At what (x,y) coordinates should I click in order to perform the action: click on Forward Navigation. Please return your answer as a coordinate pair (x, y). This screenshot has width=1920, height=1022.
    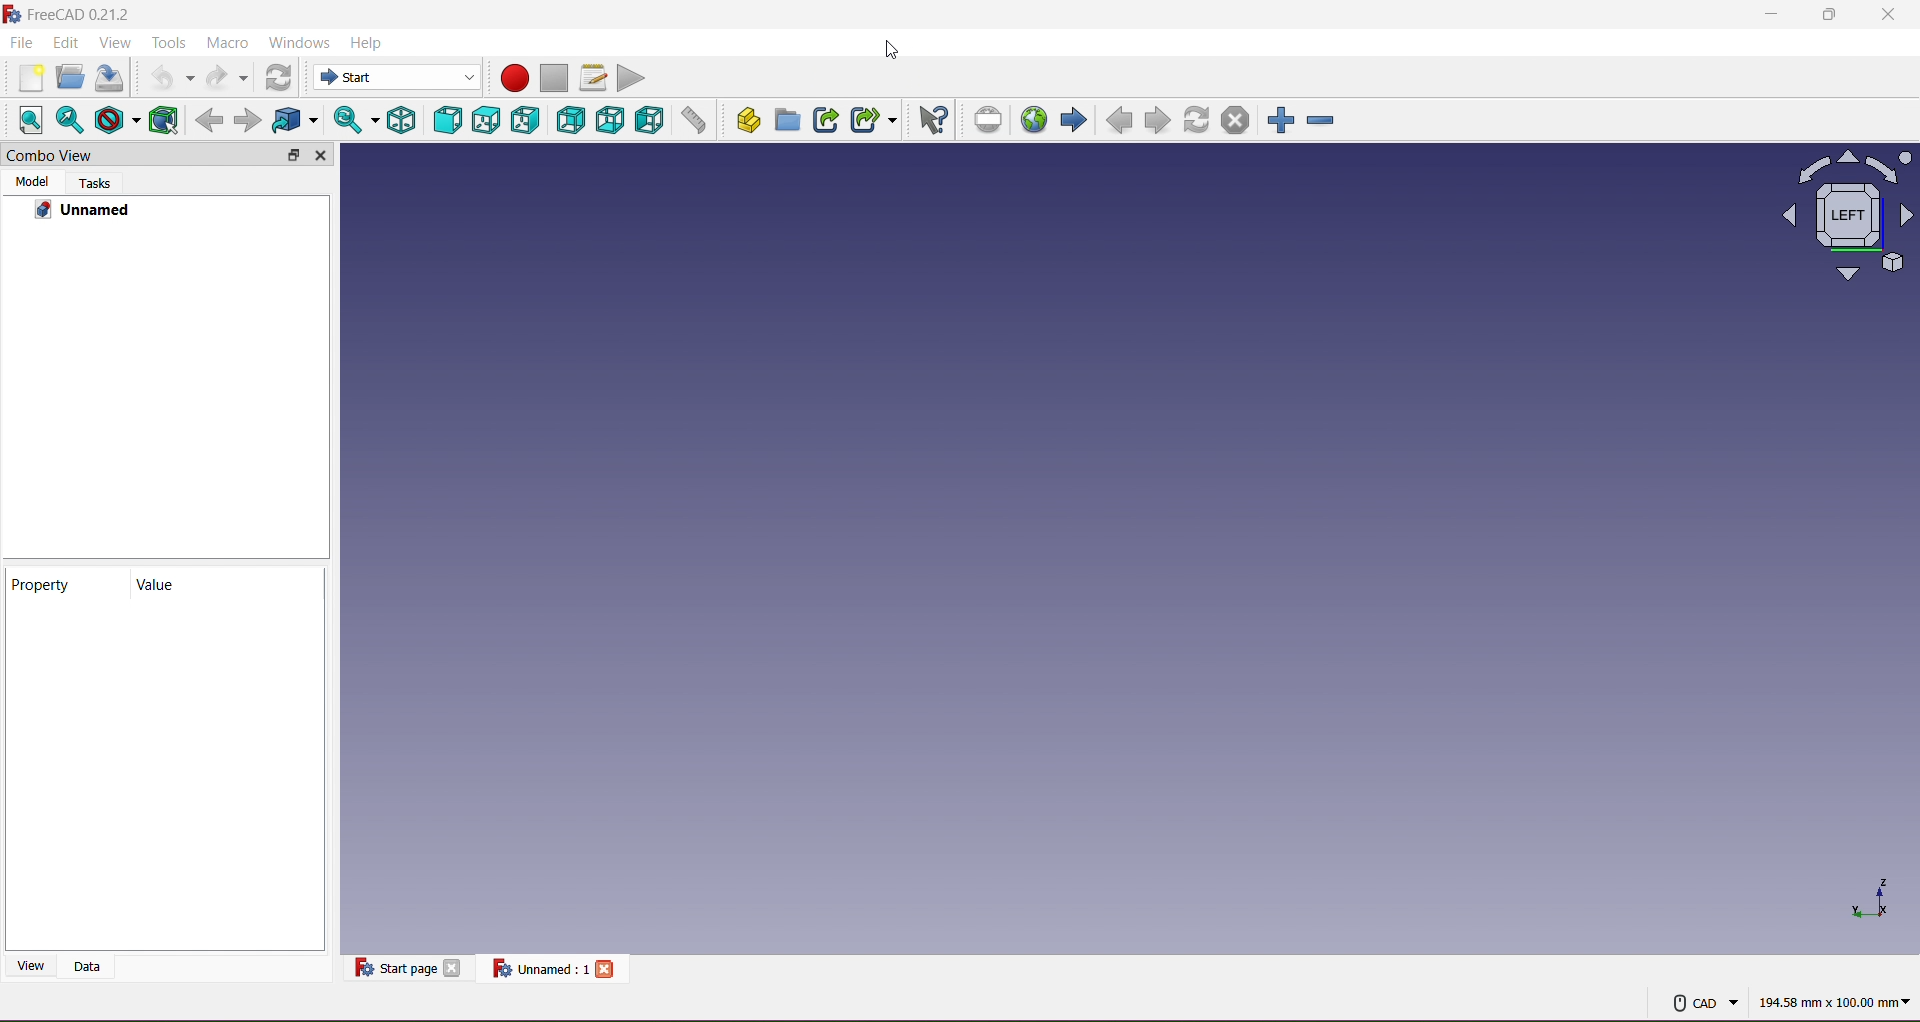
    Looking at the image, I should click on (1073, 120).